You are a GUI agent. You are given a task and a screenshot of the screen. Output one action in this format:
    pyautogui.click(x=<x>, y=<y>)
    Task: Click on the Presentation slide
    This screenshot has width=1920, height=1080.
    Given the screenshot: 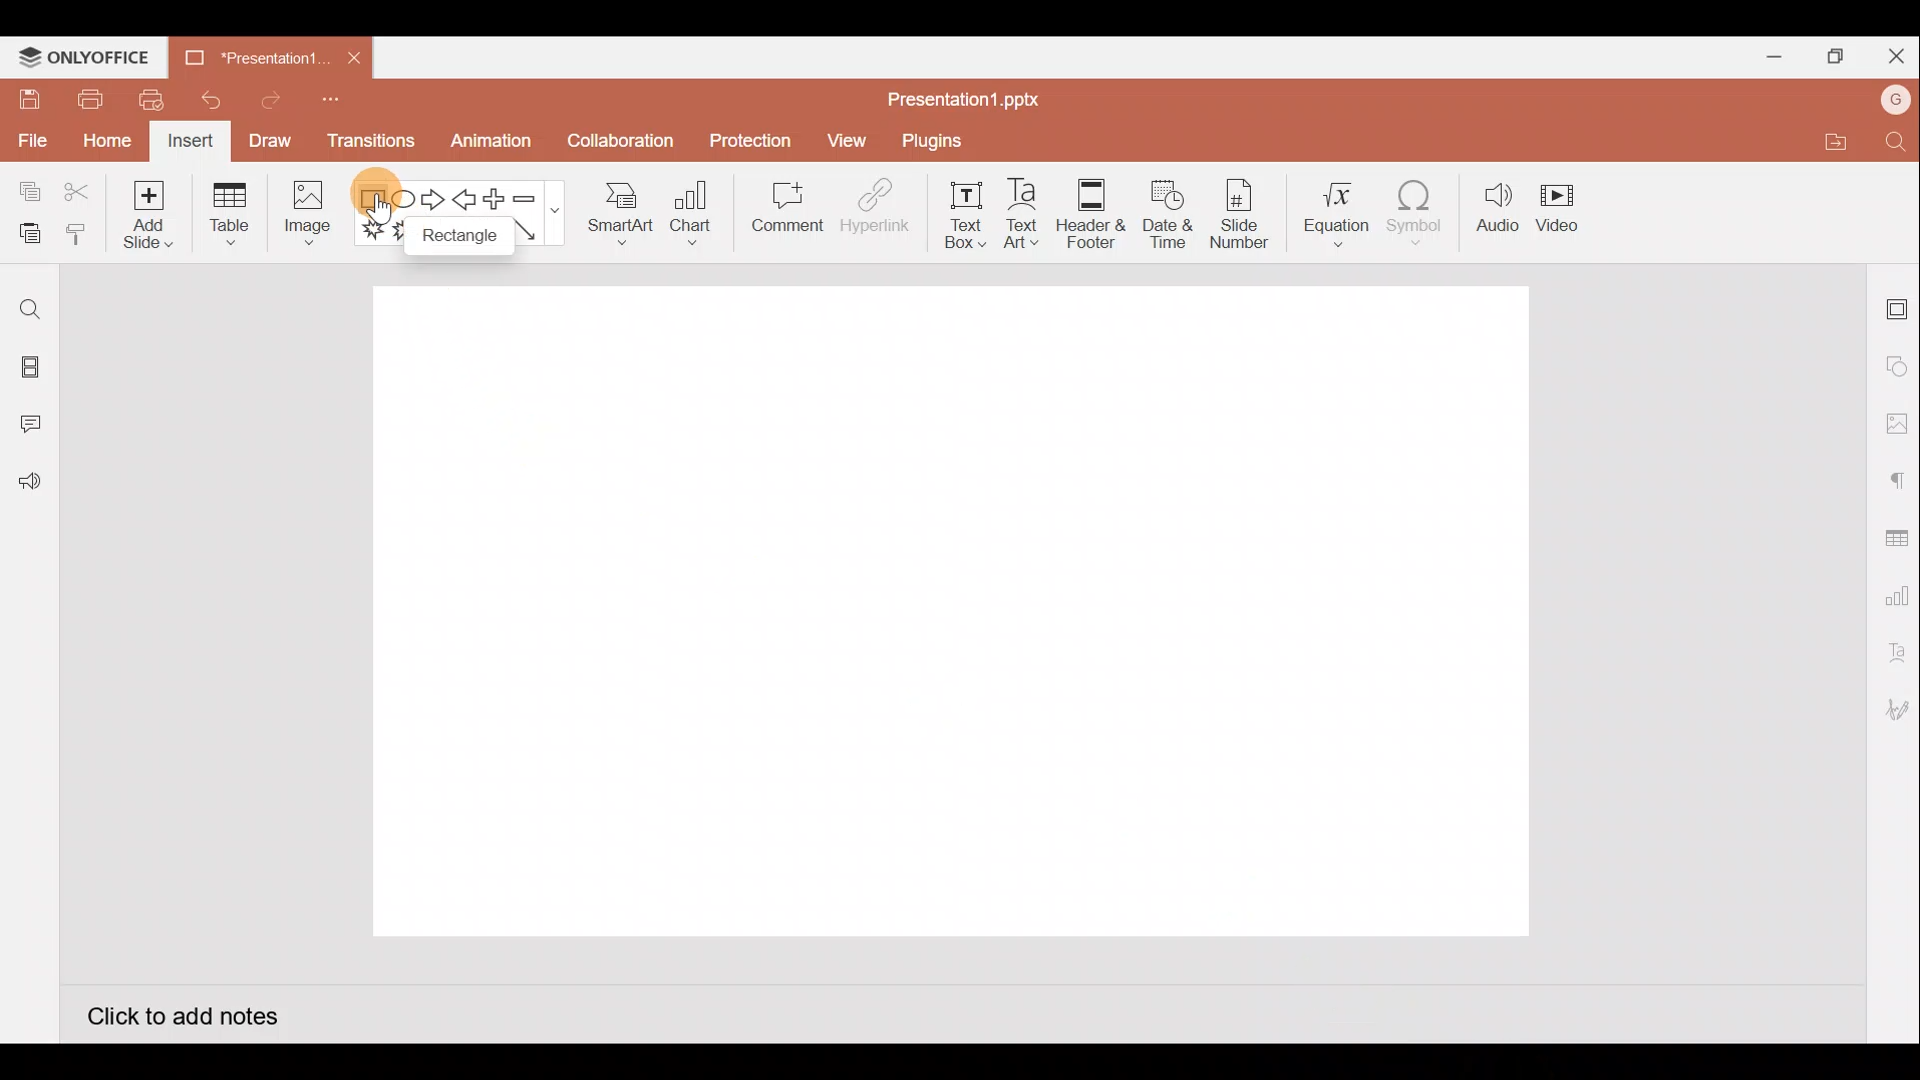 What is the action you would take?
    pyautogui.click(x=944, y=607)
    